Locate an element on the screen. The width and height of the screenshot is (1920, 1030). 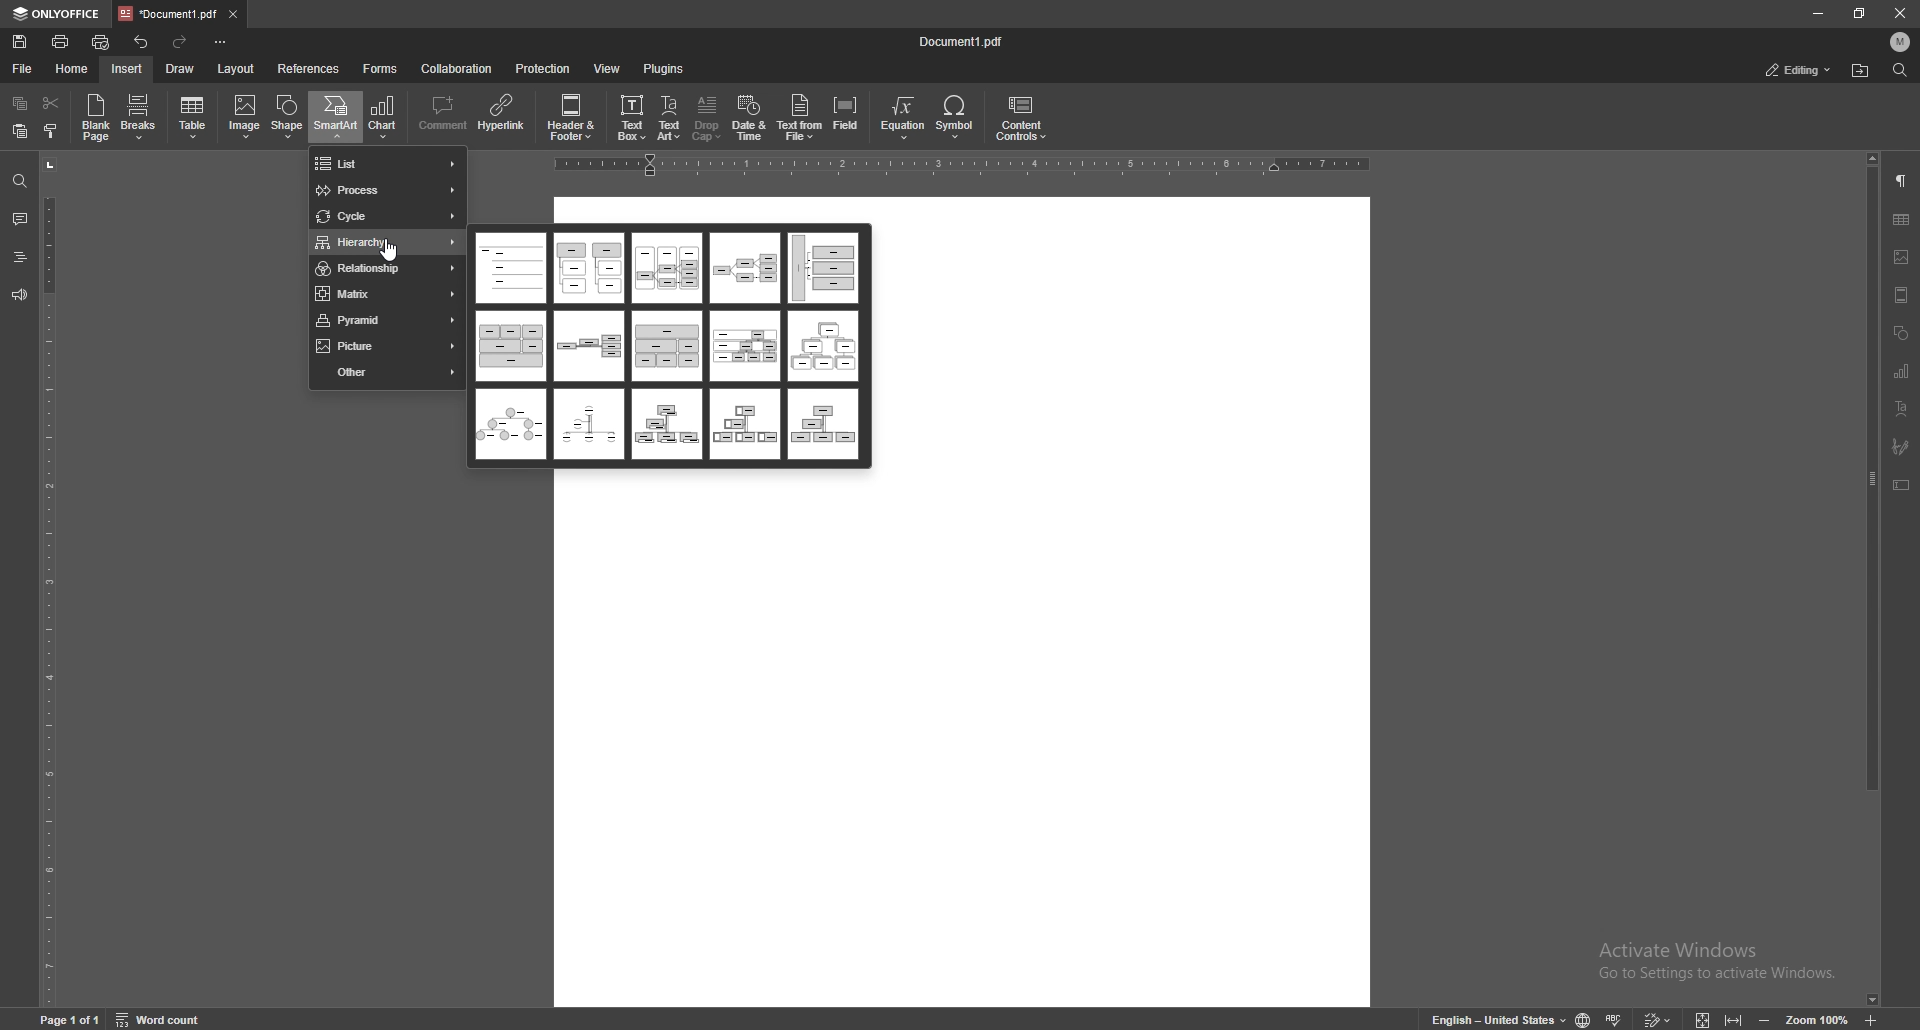
vertical scale is located at coordinates (48, 579).